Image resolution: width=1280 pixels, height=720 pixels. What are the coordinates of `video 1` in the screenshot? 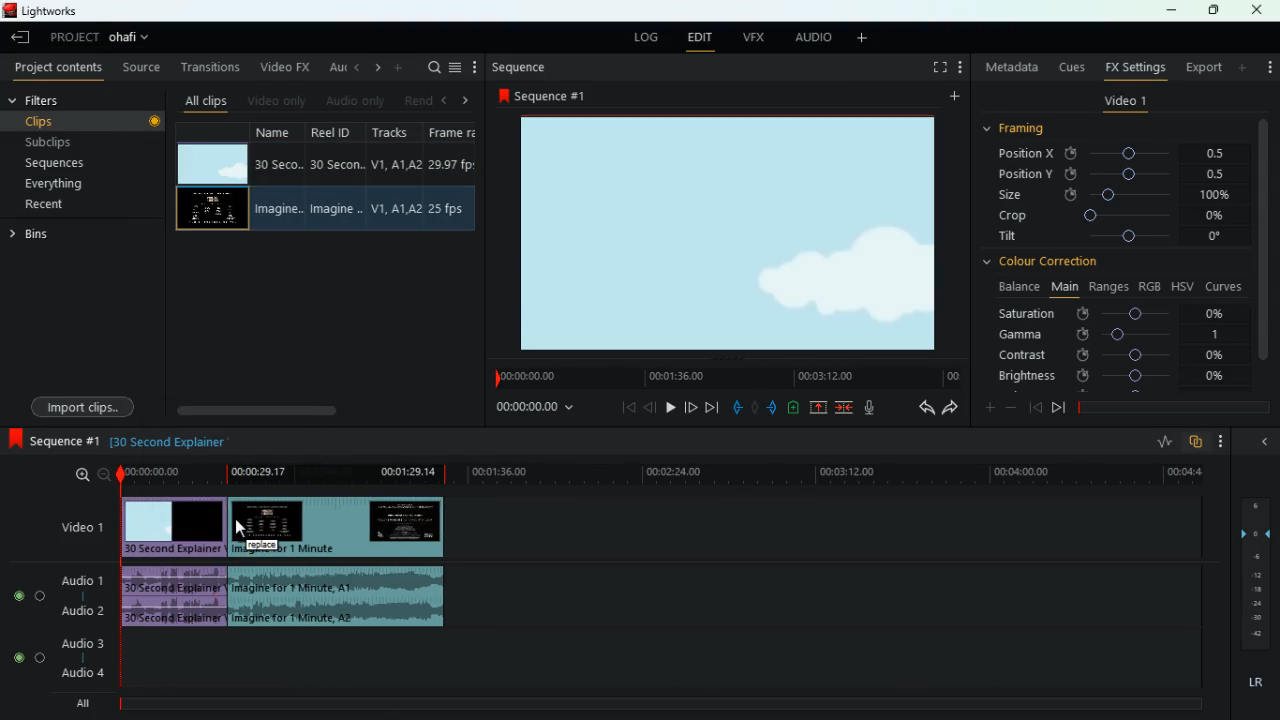 It's located at (1125, 104).